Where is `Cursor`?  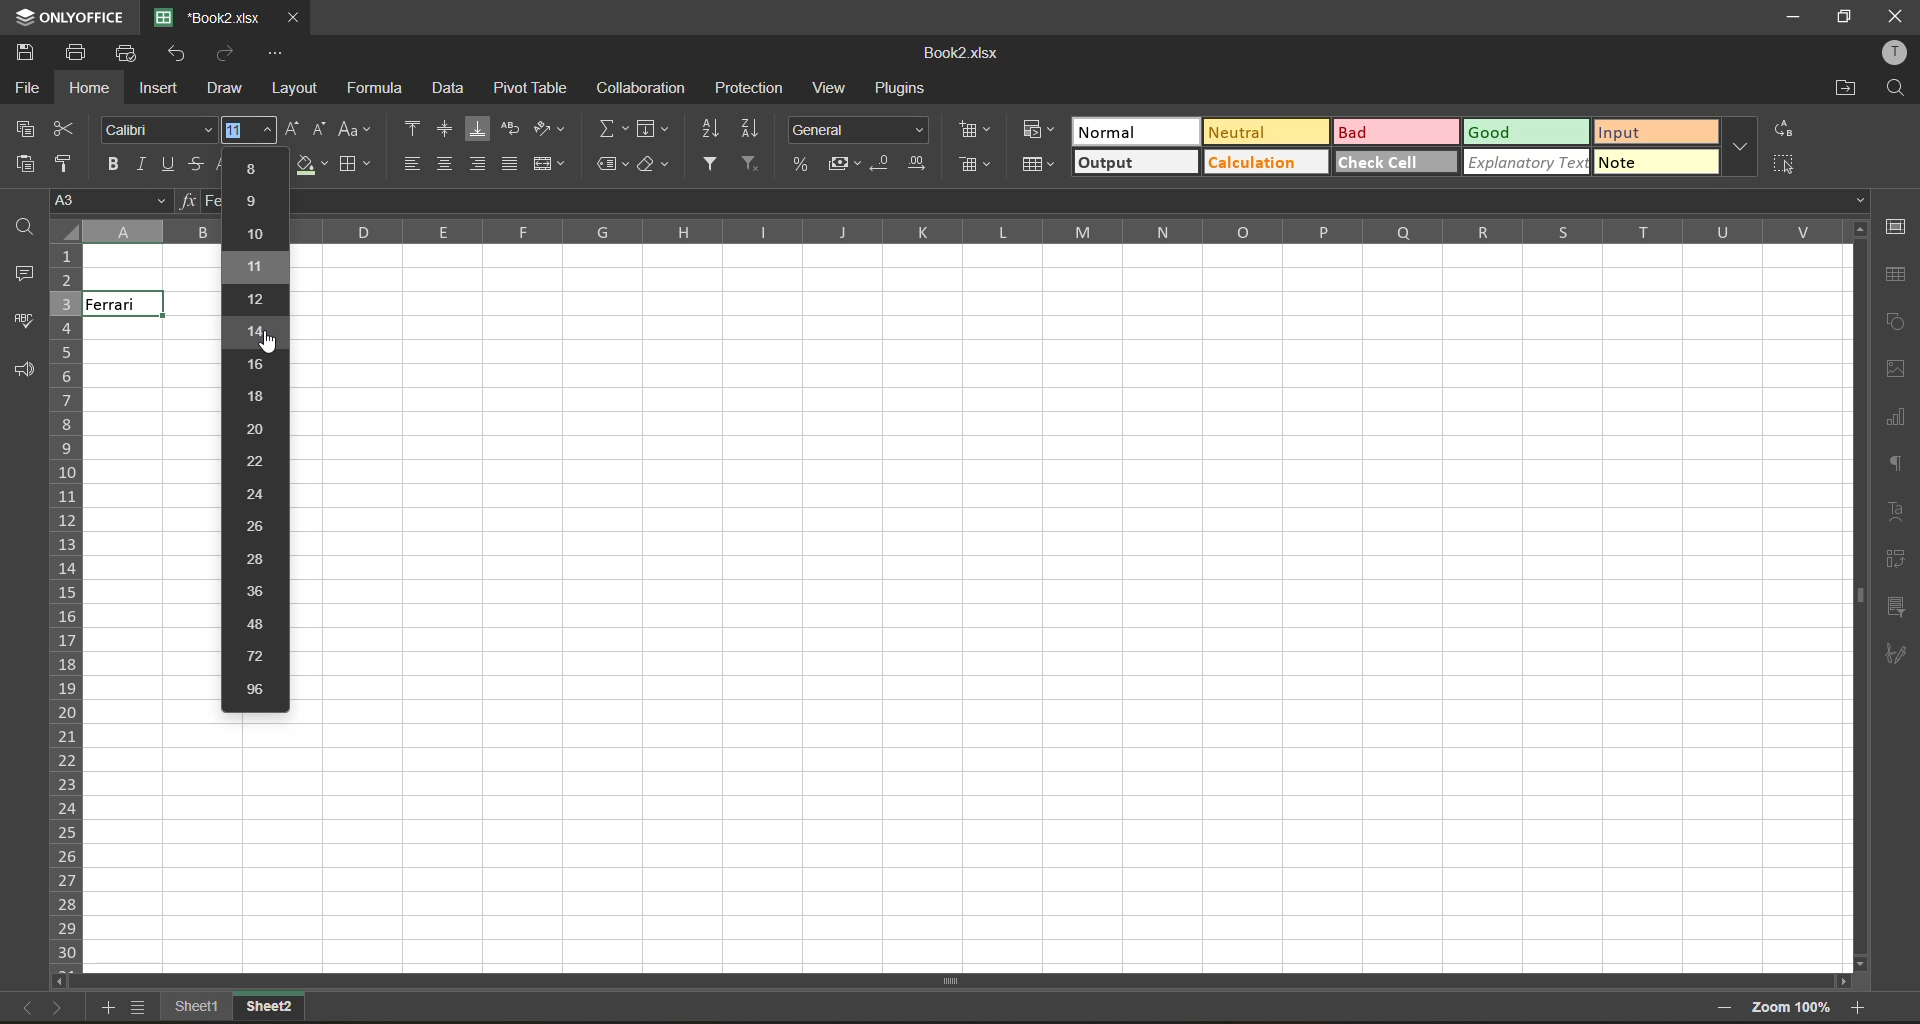 Cursor is located at coordinates (268, 343).